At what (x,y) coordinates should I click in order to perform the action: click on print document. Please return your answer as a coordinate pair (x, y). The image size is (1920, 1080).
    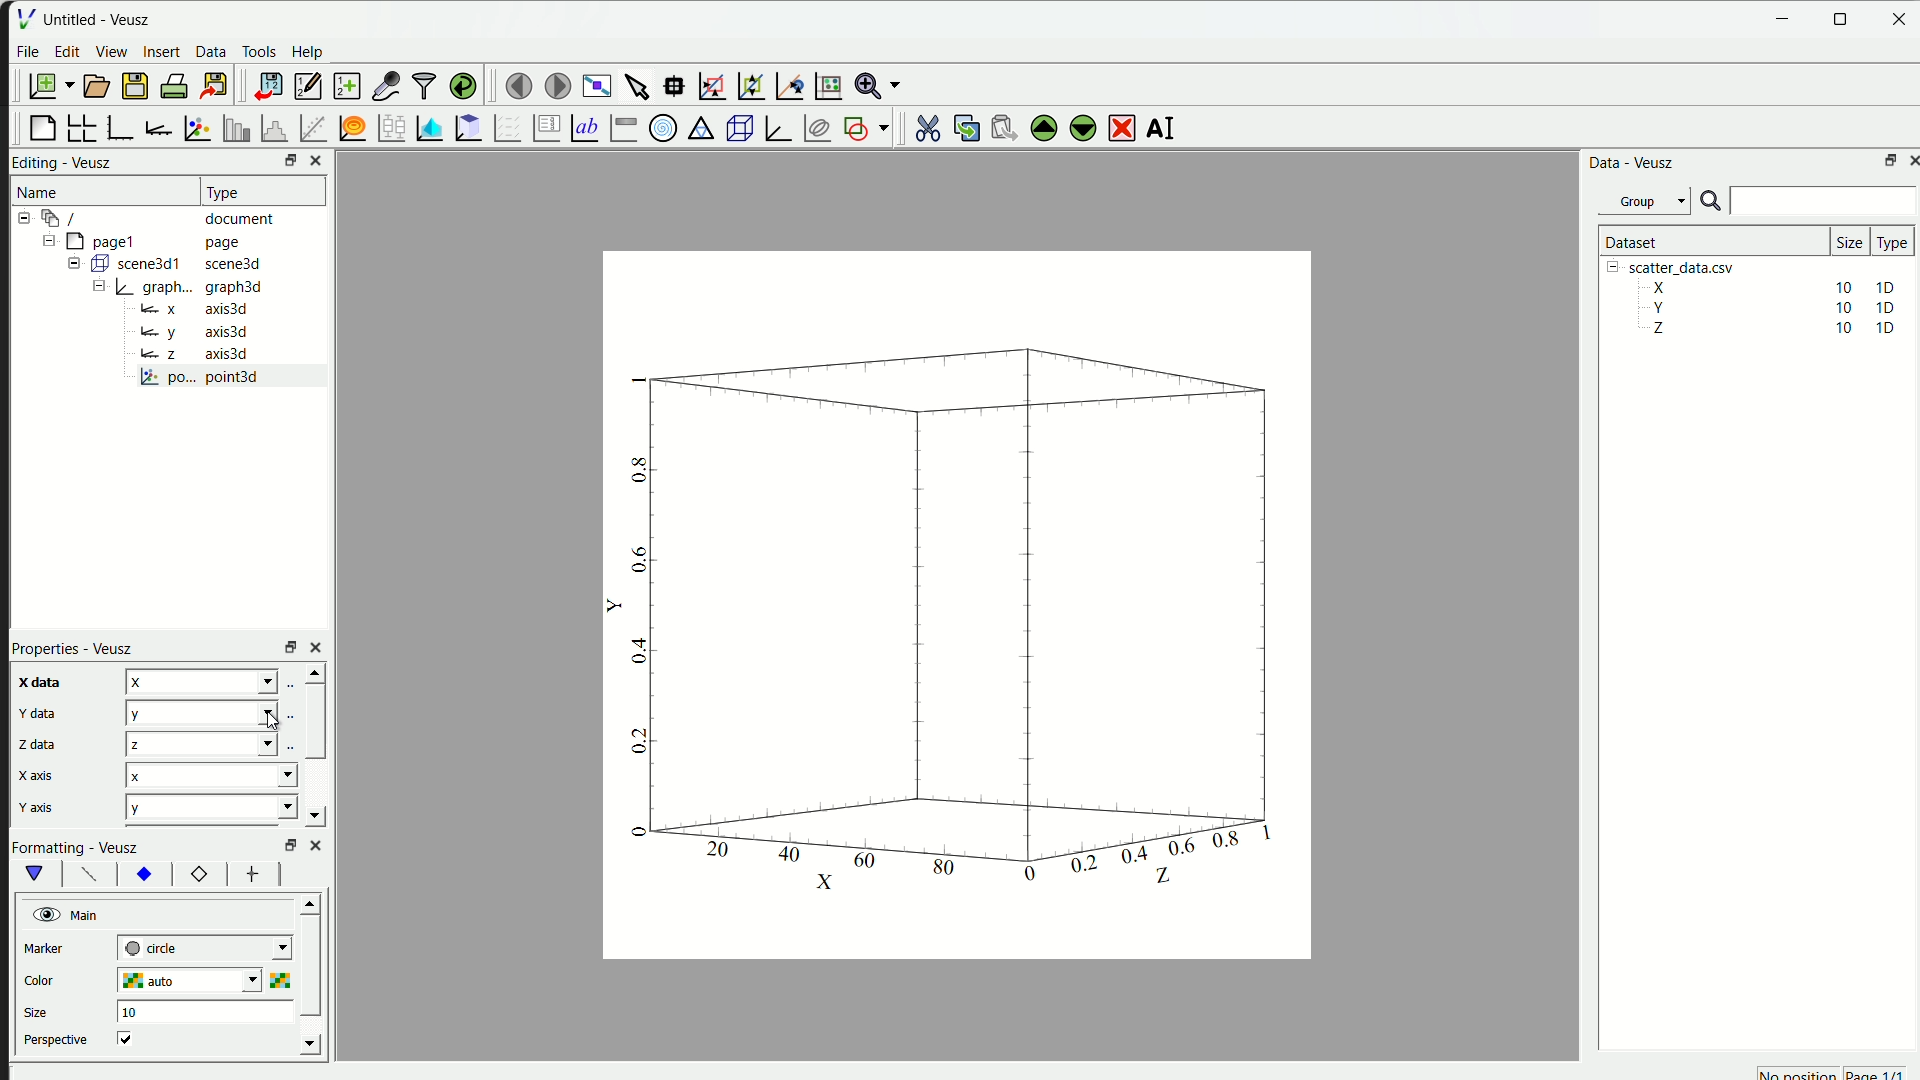
    Looking at the image, I should click on (174, 86).